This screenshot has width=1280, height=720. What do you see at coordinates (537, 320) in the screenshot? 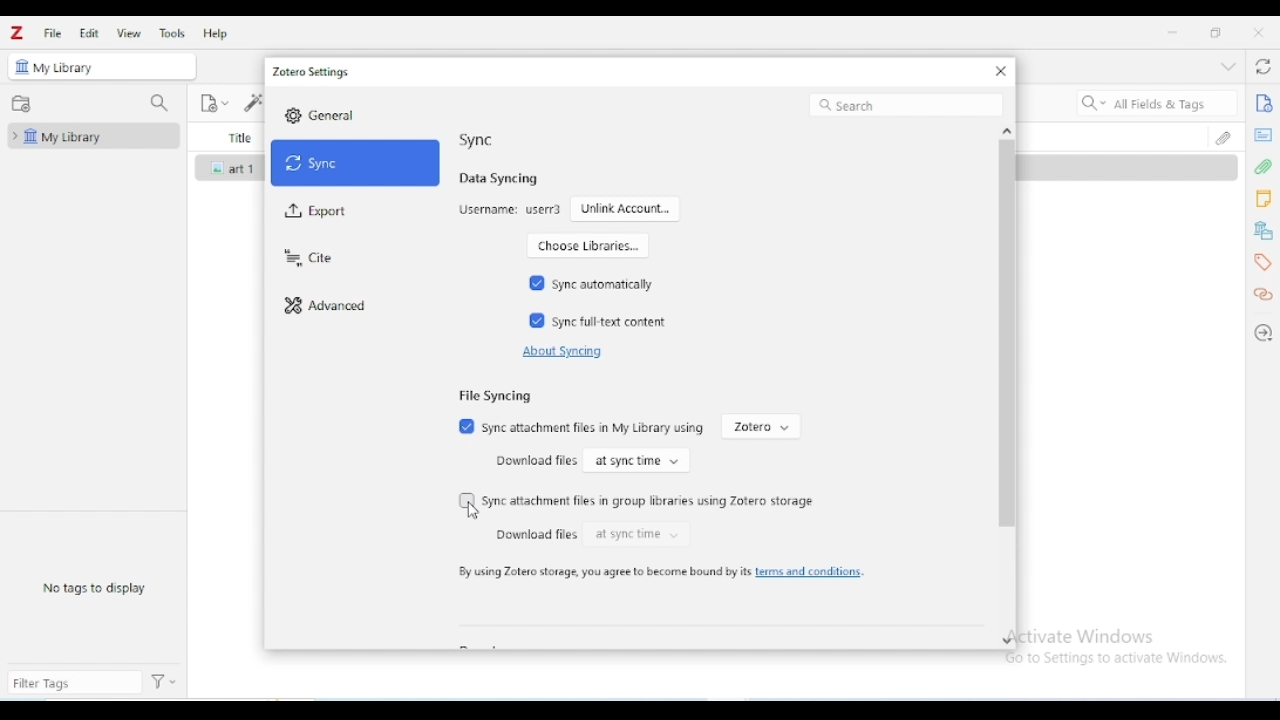
I see `Checked box` at bounding box center [537, 320].